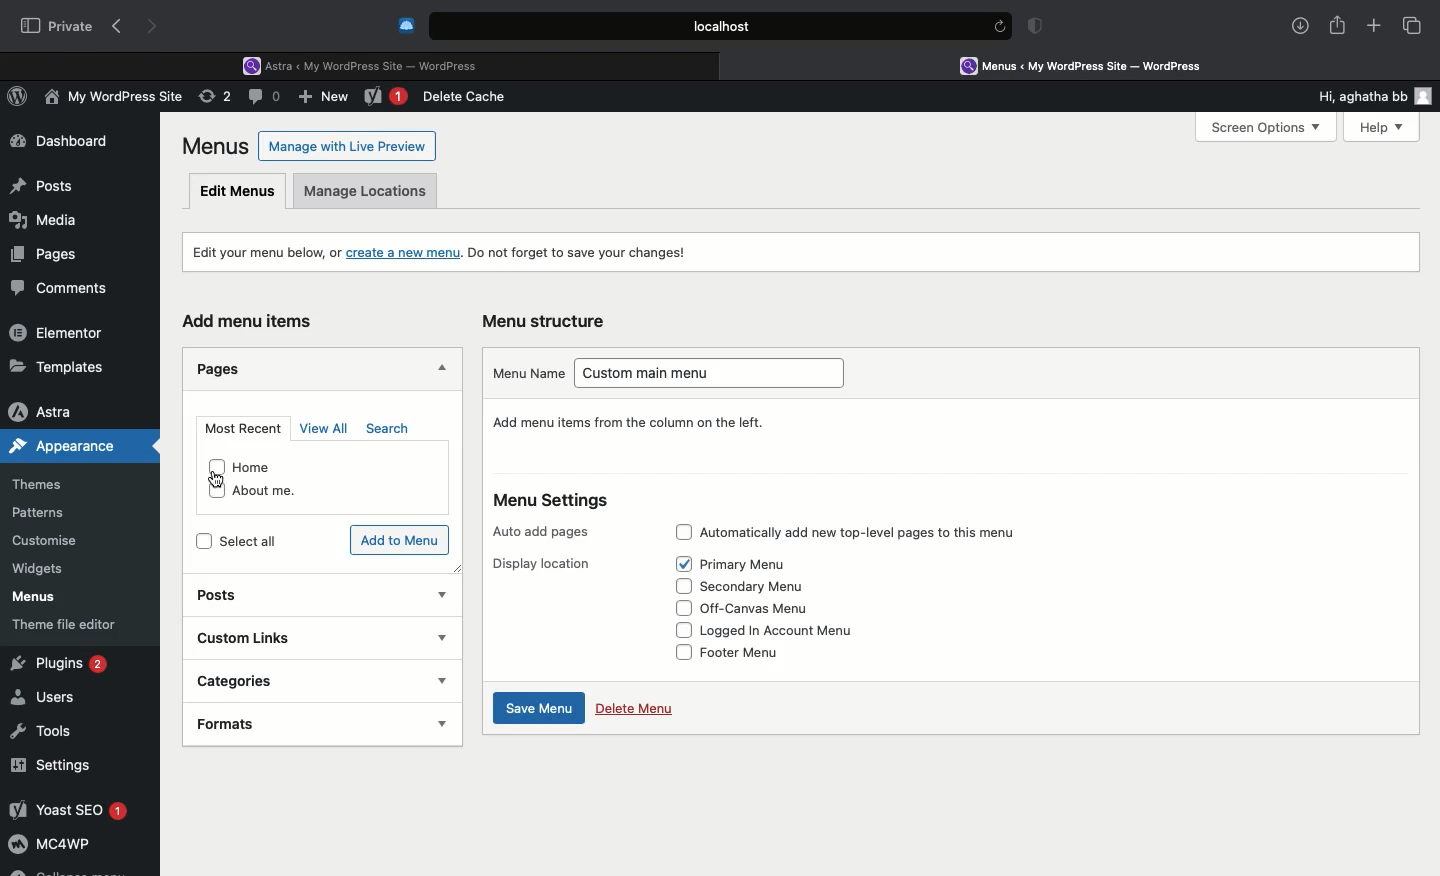 The height and width of the screenshot is (876, 1440). Describe the element at coordinates (405, 251) in the screenshot. I see `create a new menu` at that location.